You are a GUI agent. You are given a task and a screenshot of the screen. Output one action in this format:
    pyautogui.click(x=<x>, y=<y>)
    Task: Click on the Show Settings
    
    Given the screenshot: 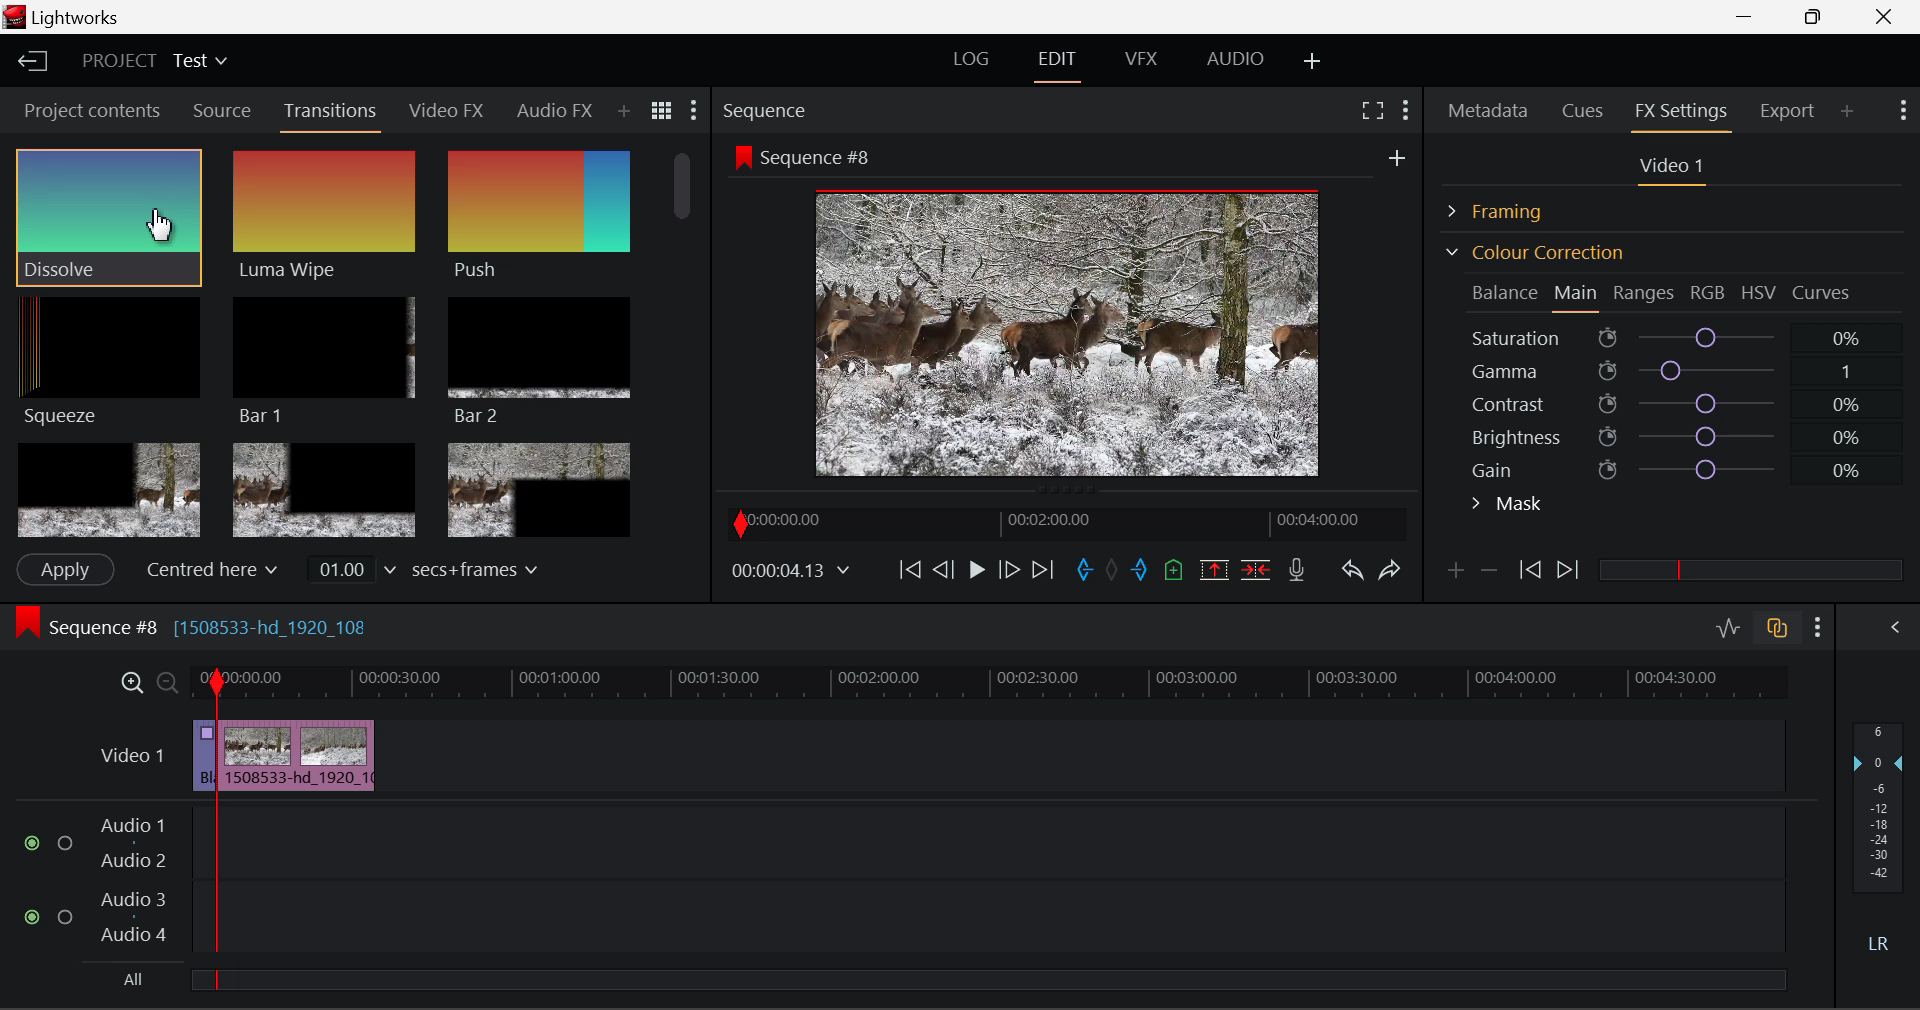 What is the action you would take?
    pyautogui.click(x=1819, y=627)
    